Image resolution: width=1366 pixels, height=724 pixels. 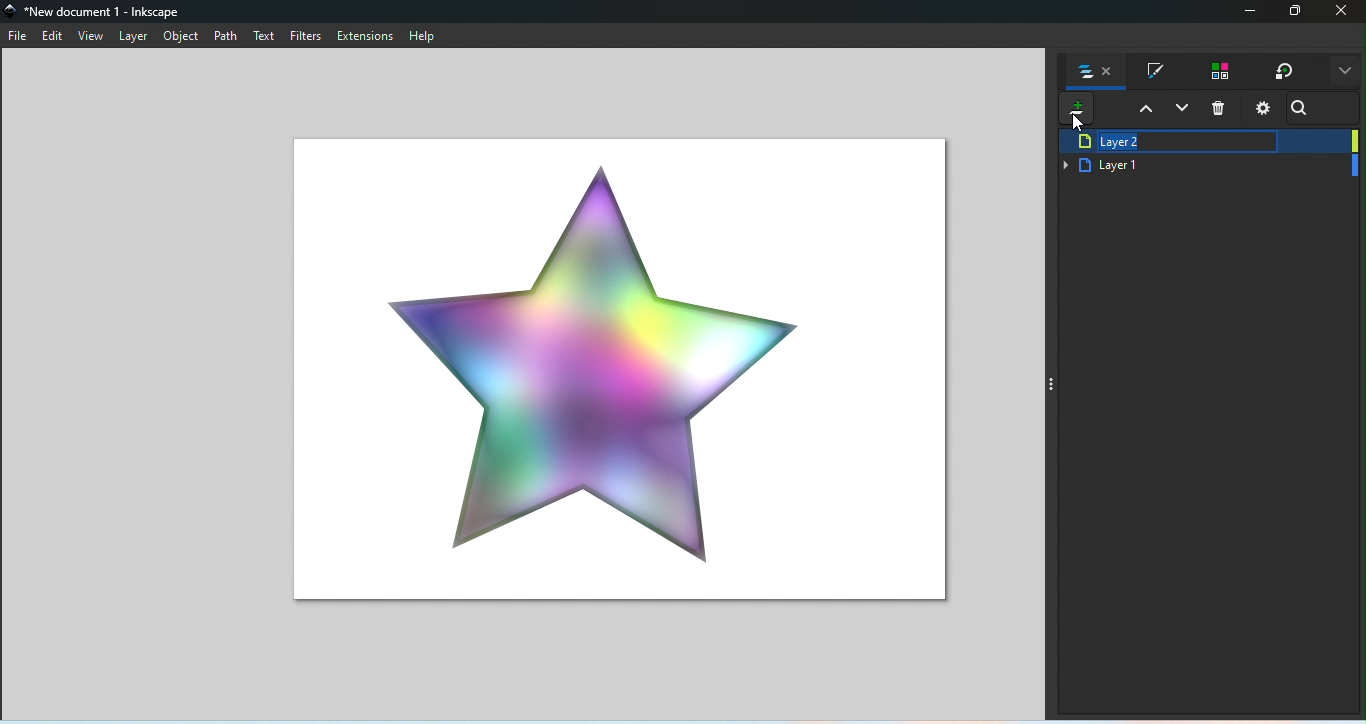 I want to click on View, so click(x=94, y=36).